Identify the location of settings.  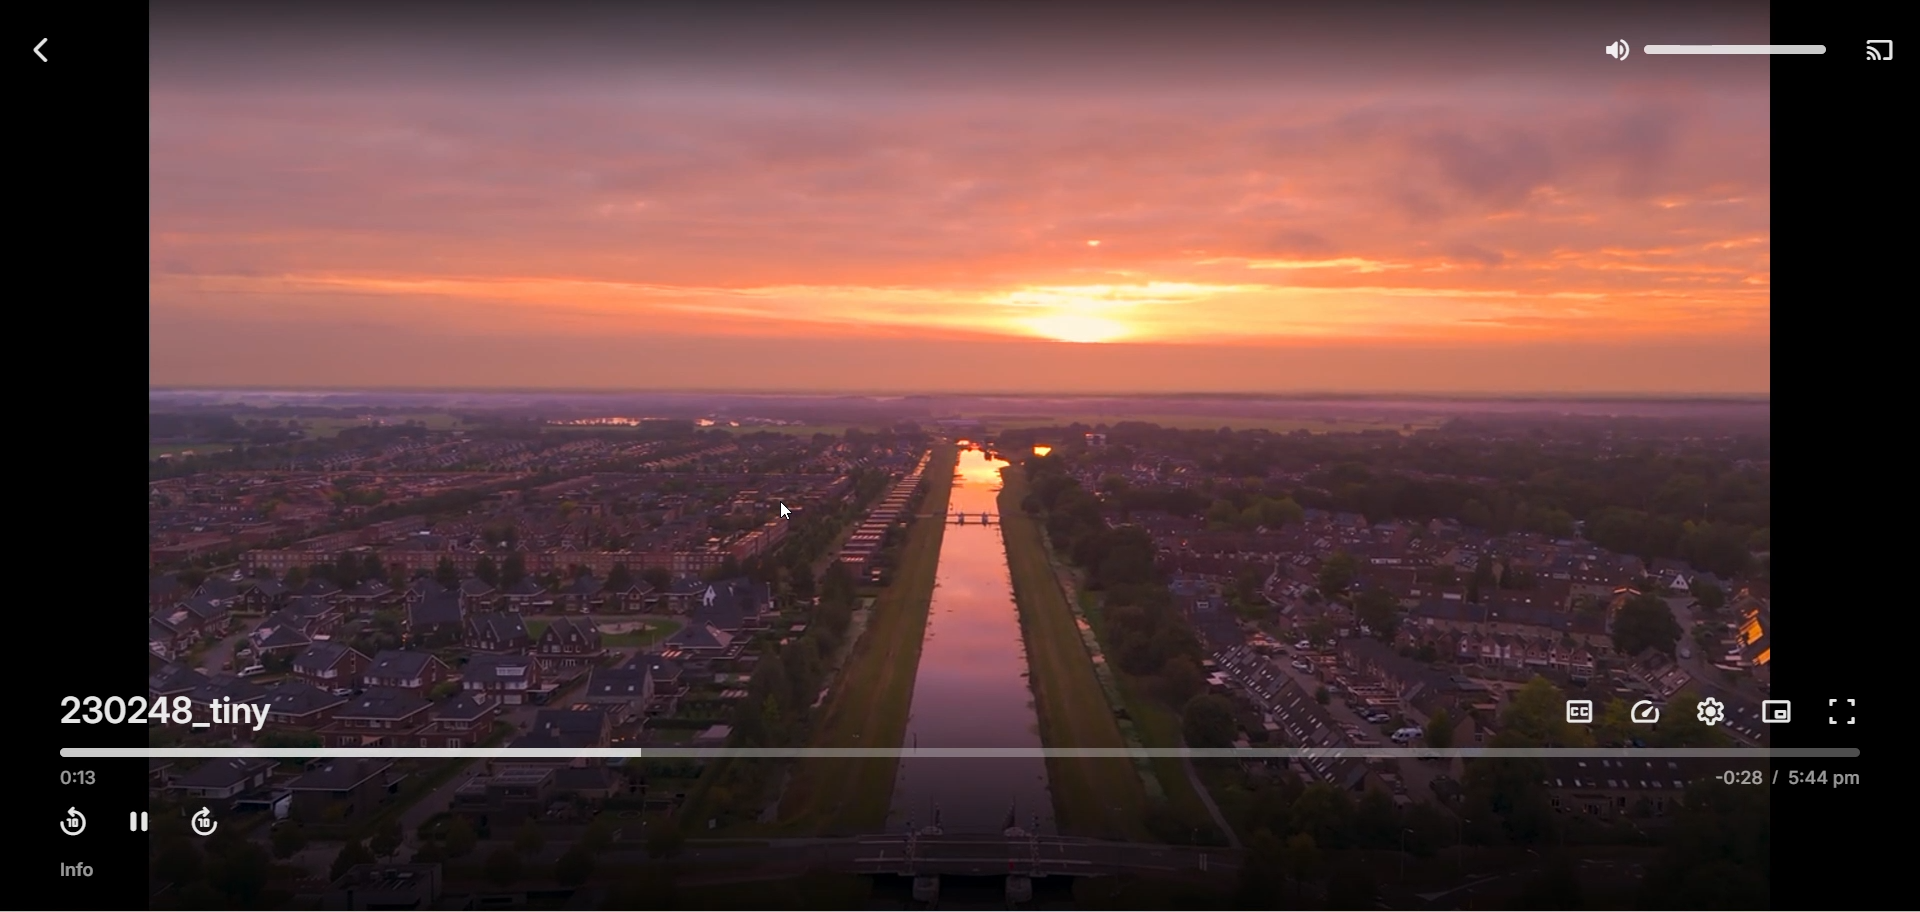
(1715, 711).